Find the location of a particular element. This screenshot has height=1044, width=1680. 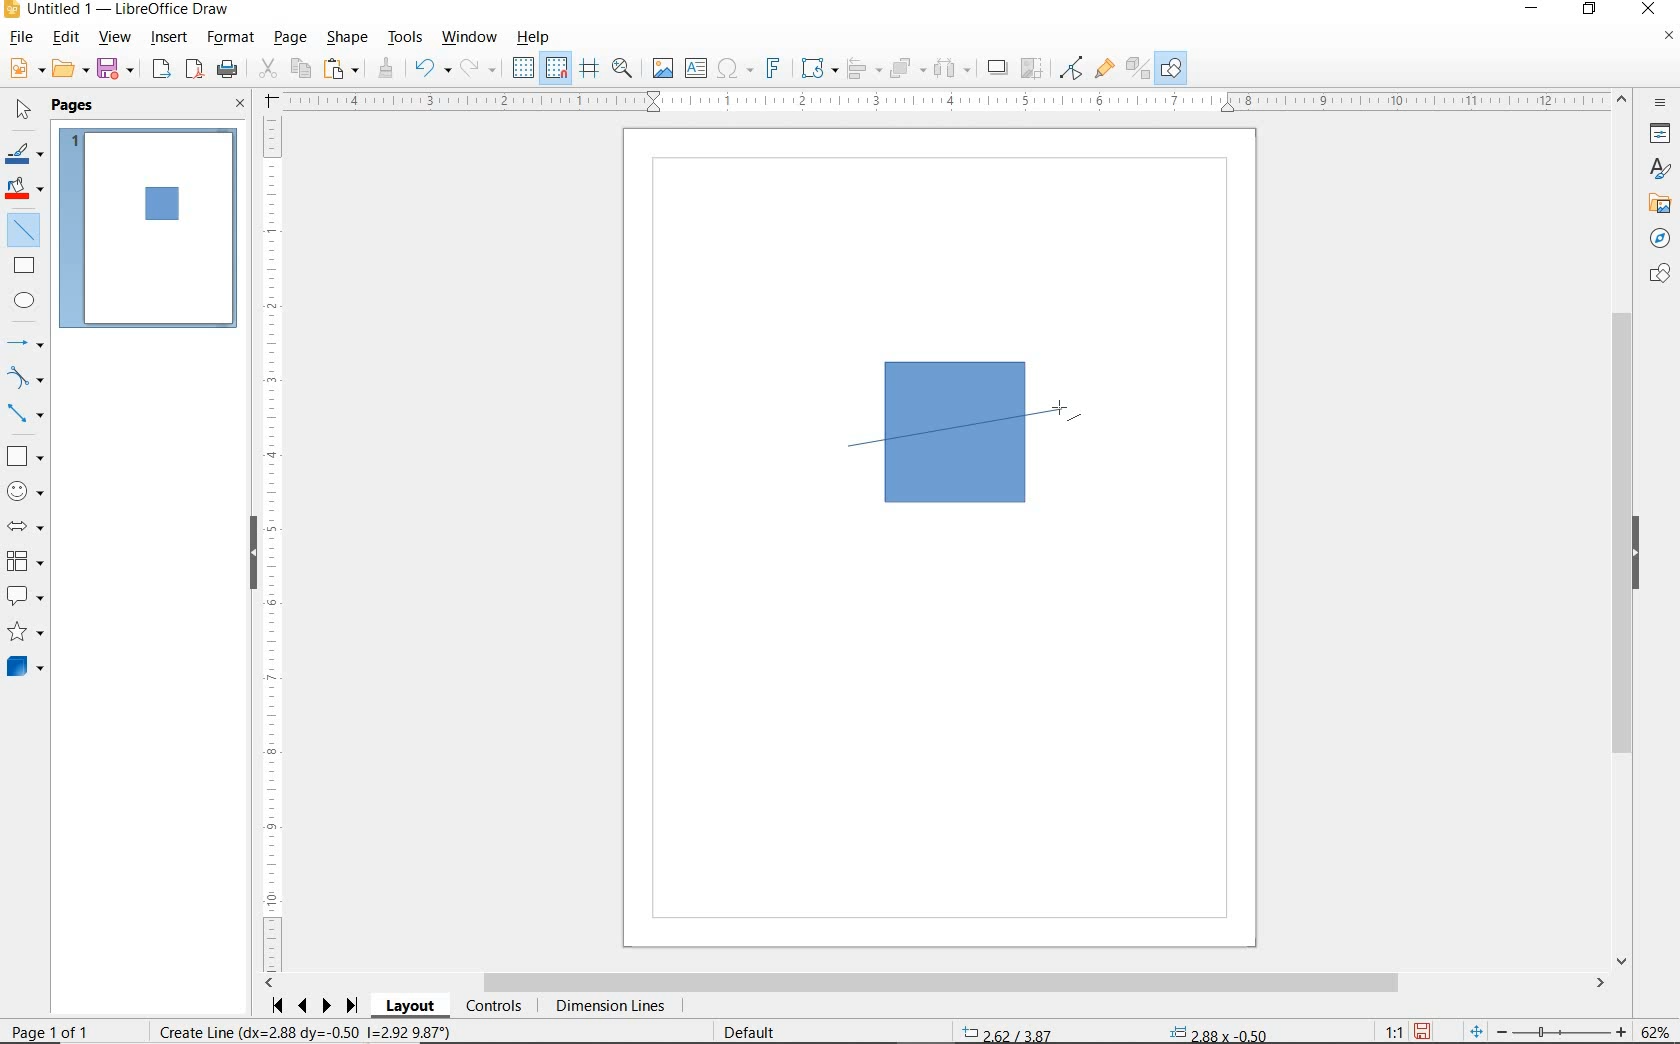

SAVE is located at coordinates (1422, 1031).